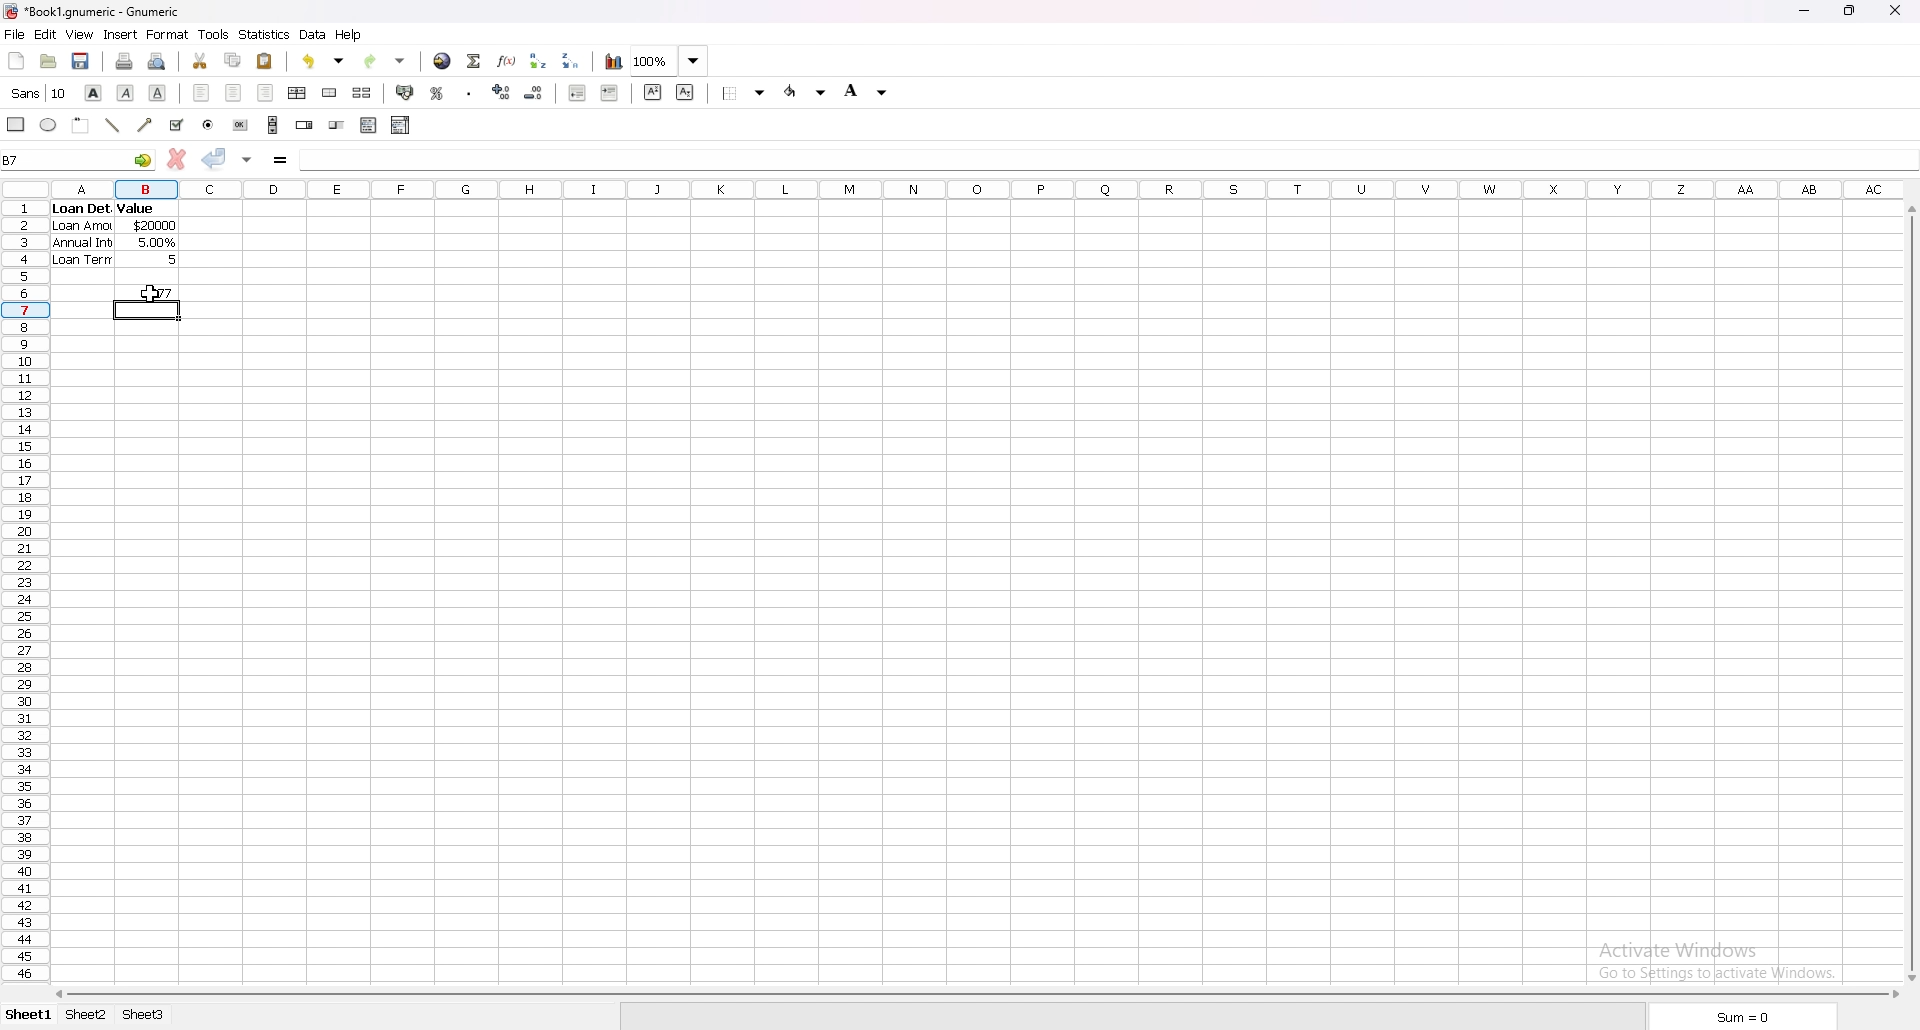  I want to click on split merged cells, so click(362, 92).